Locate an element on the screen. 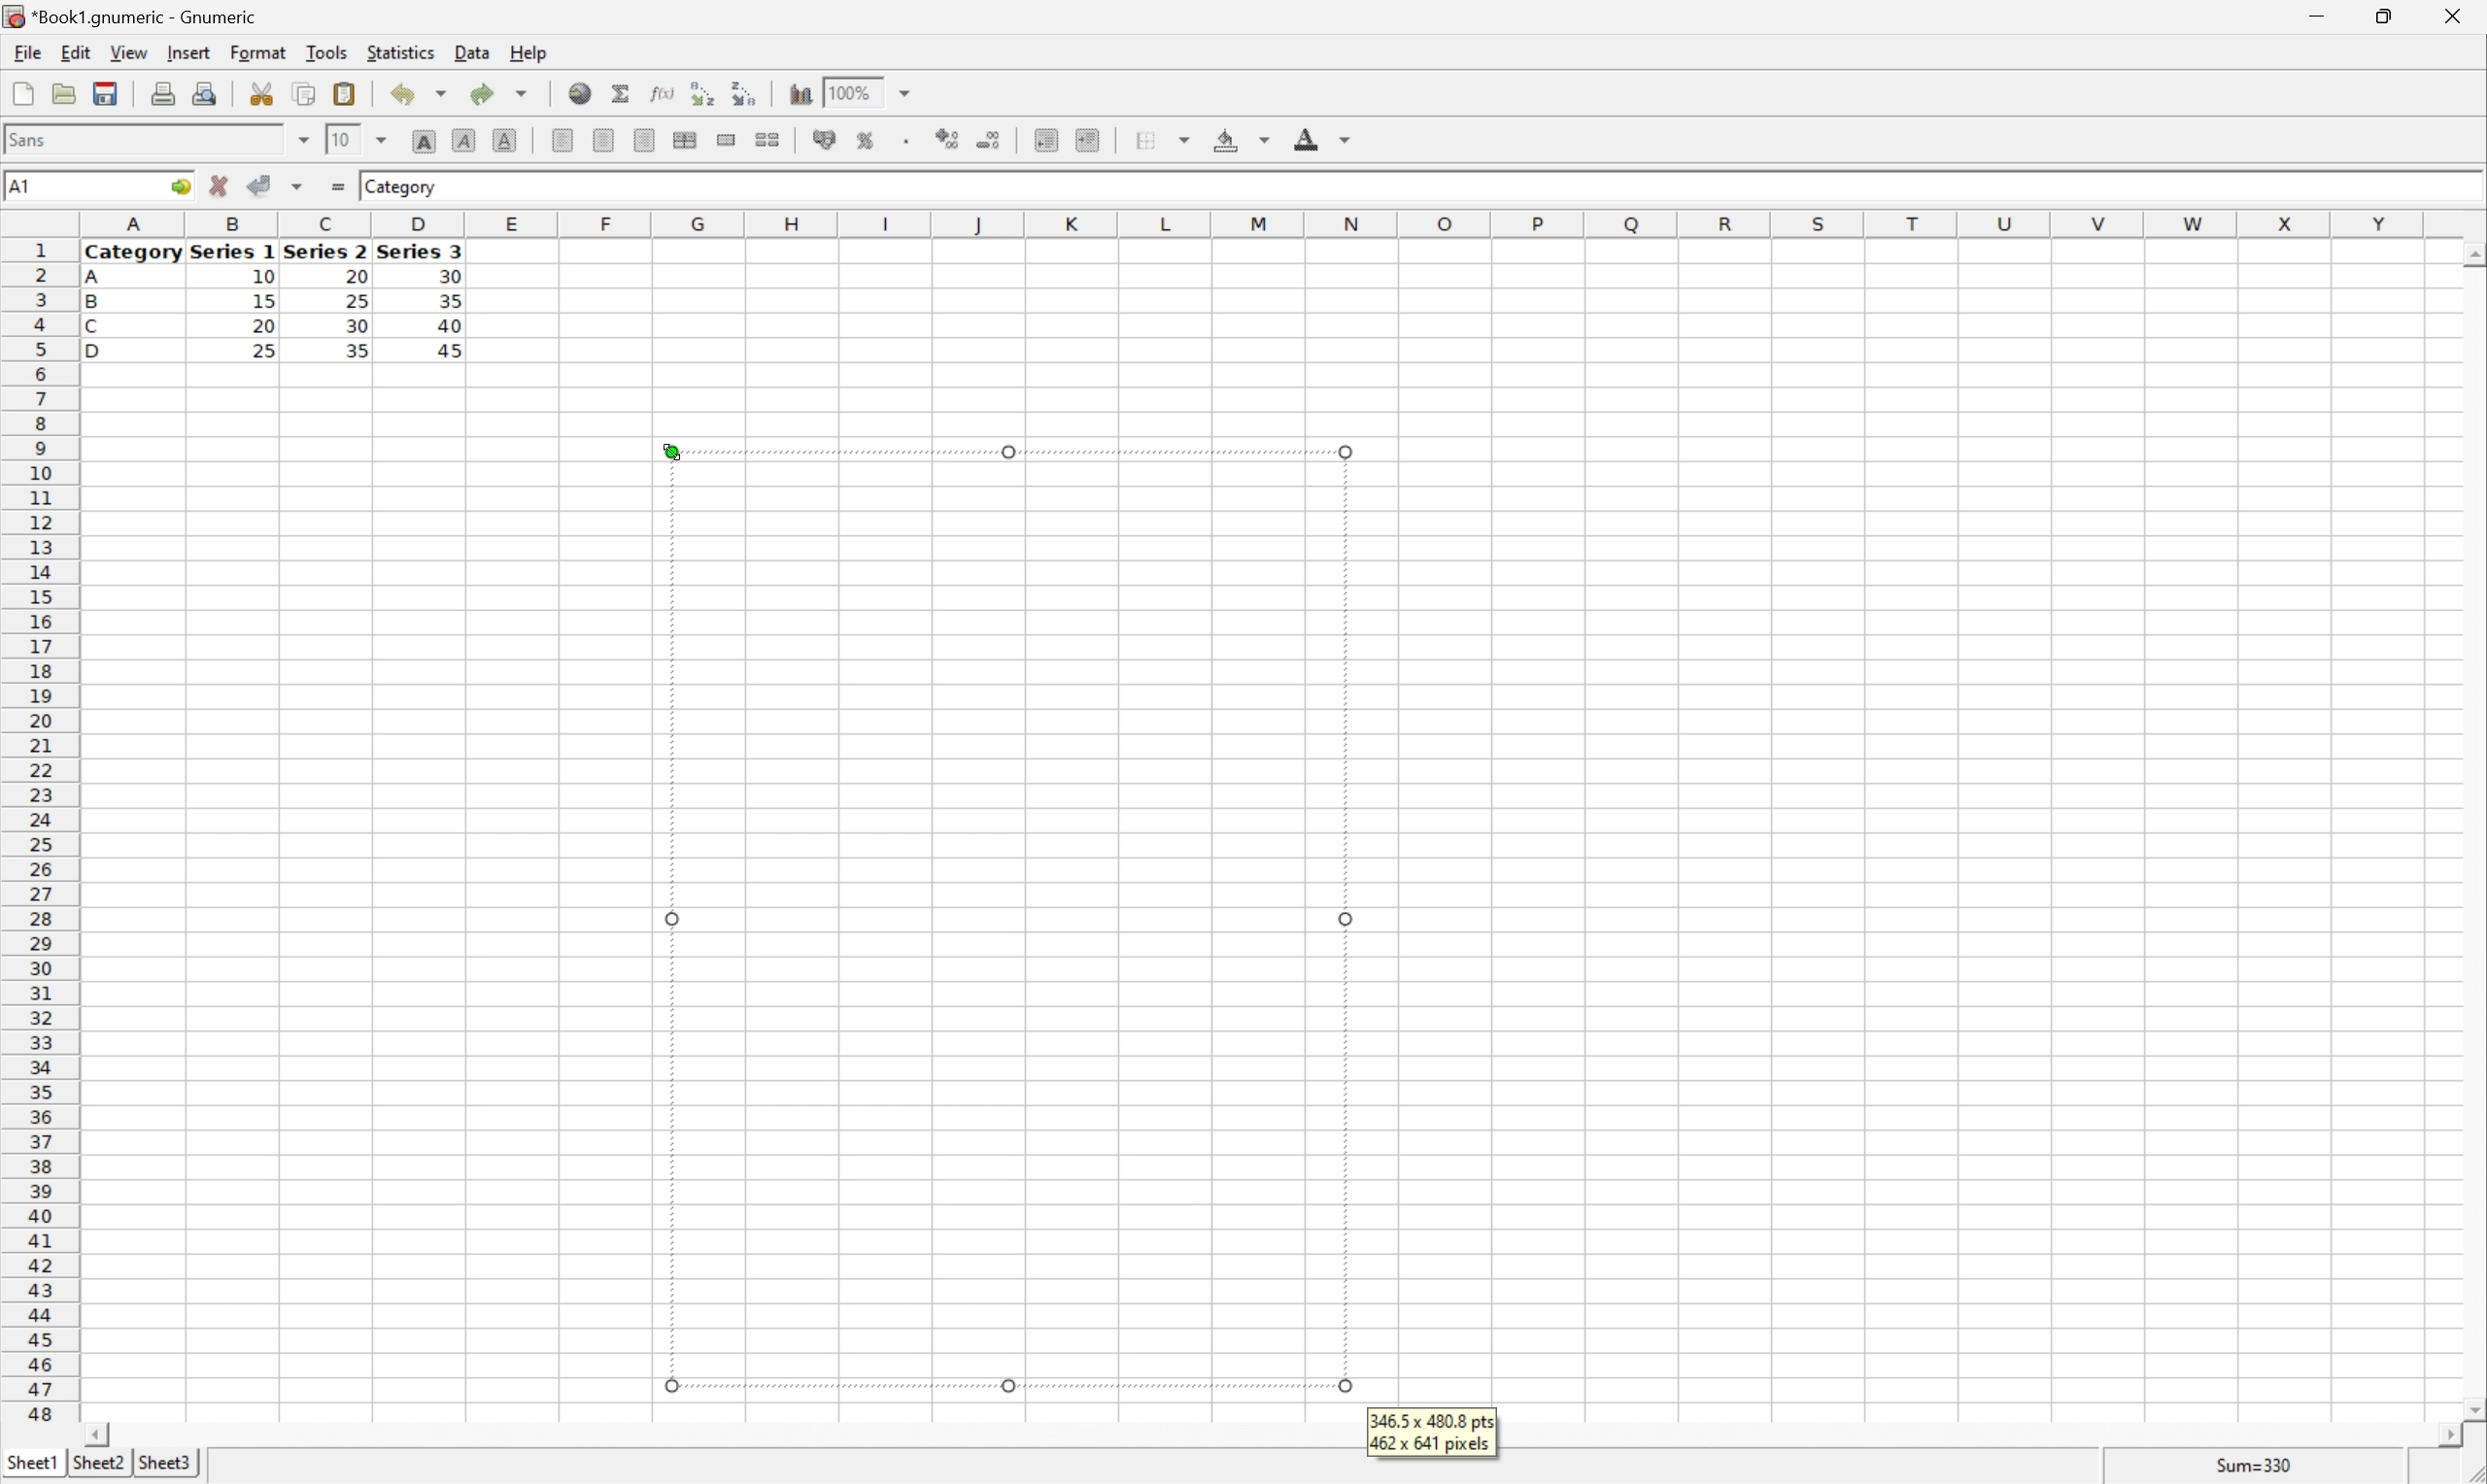 The image size is (2487, 1484). A is located at coordinates (95, 280).